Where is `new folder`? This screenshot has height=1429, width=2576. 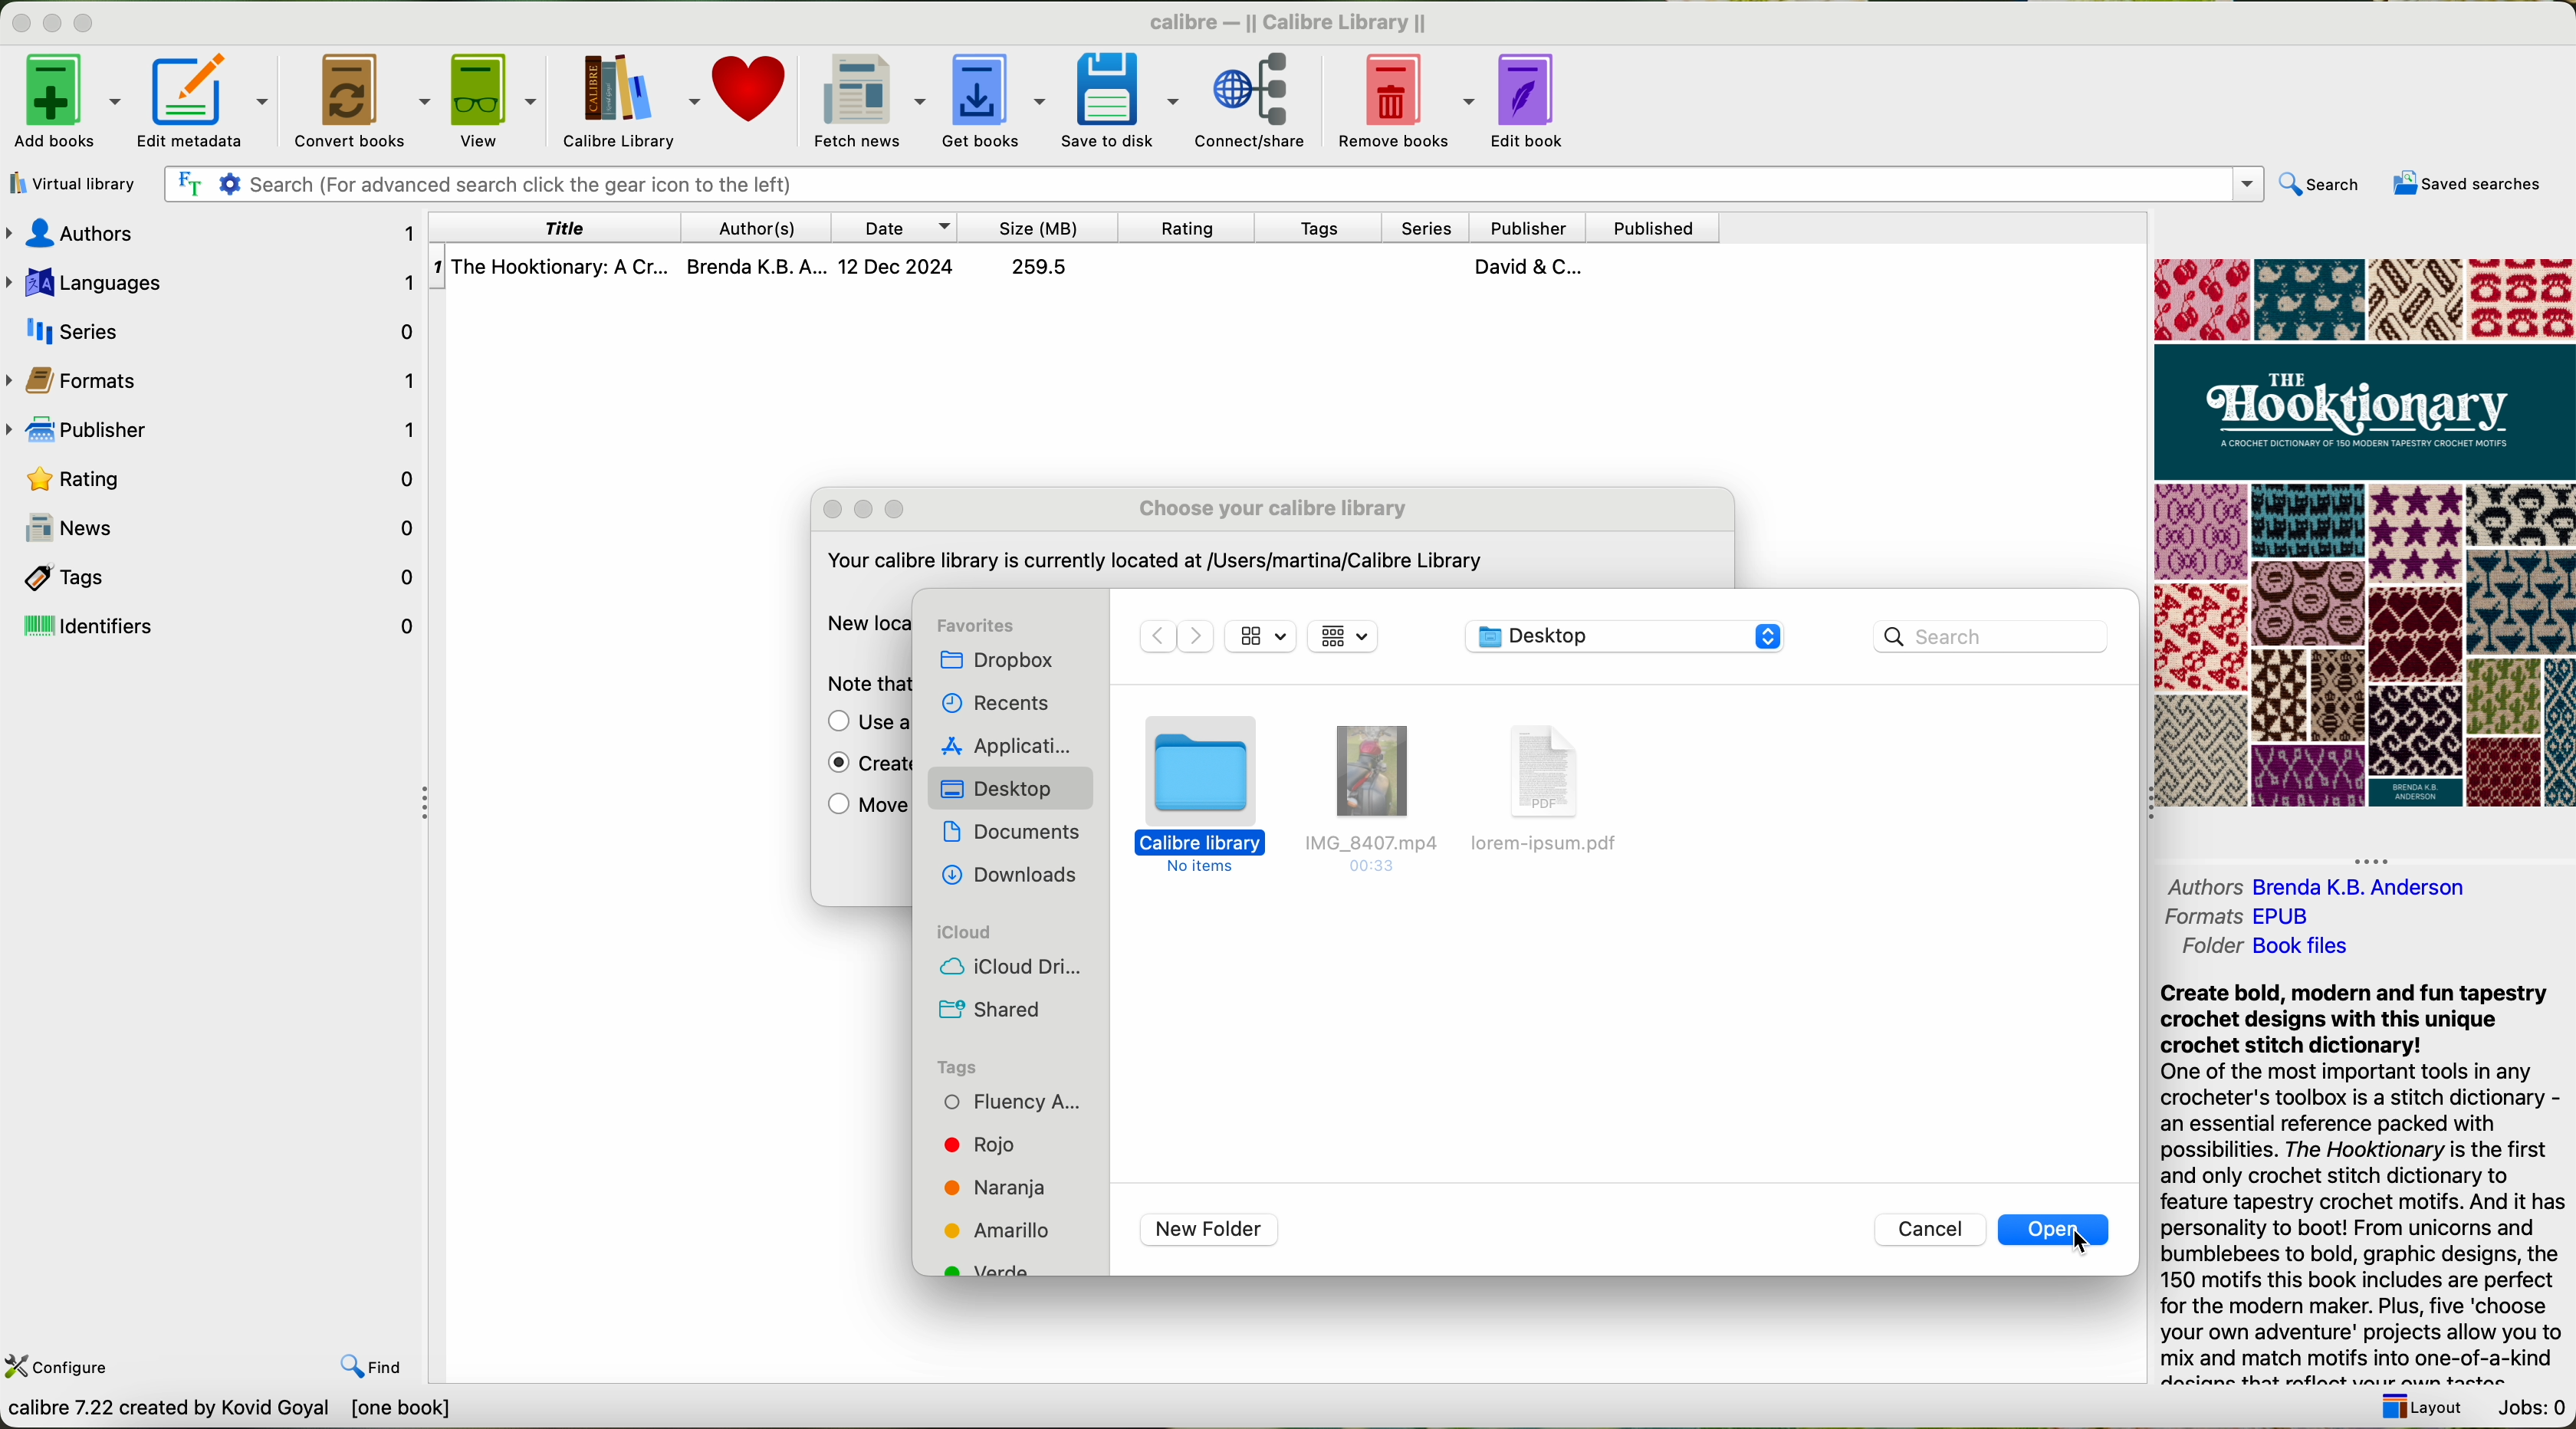 new folder is located at coordinates (1209, 1231).